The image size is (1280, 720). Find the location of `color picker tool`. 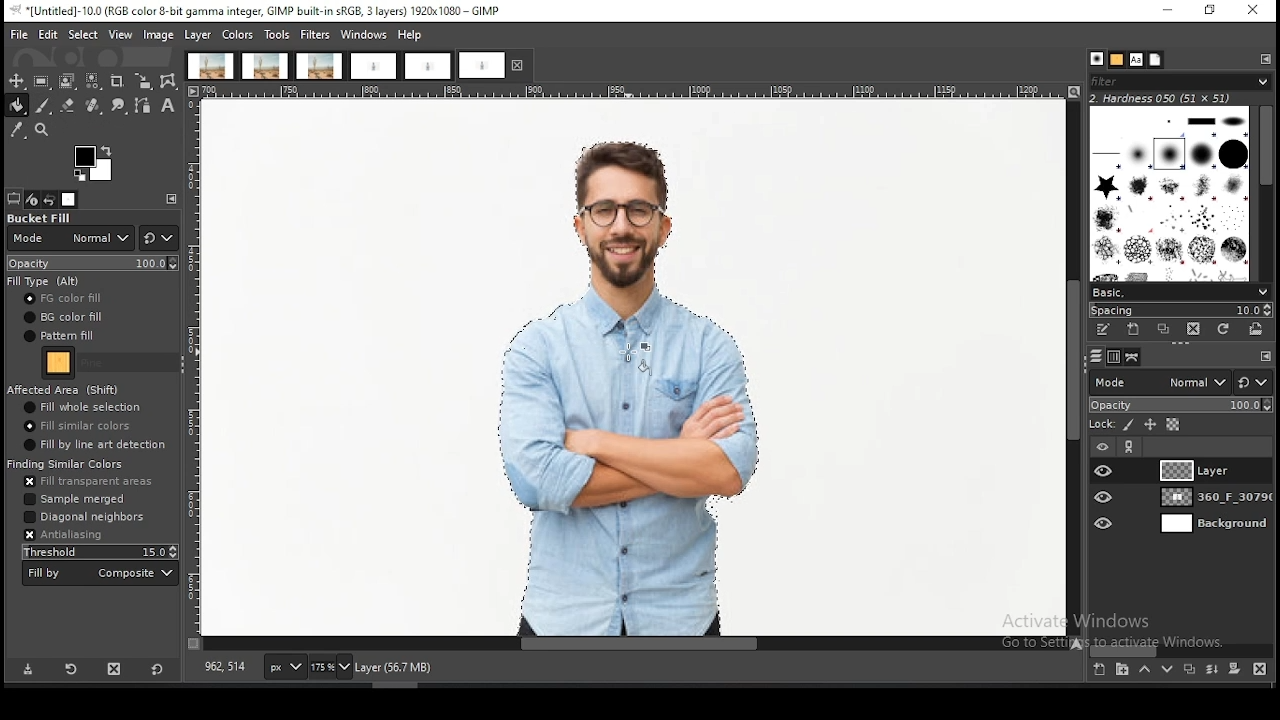

color picker tool is located at coordinates (16, 130).